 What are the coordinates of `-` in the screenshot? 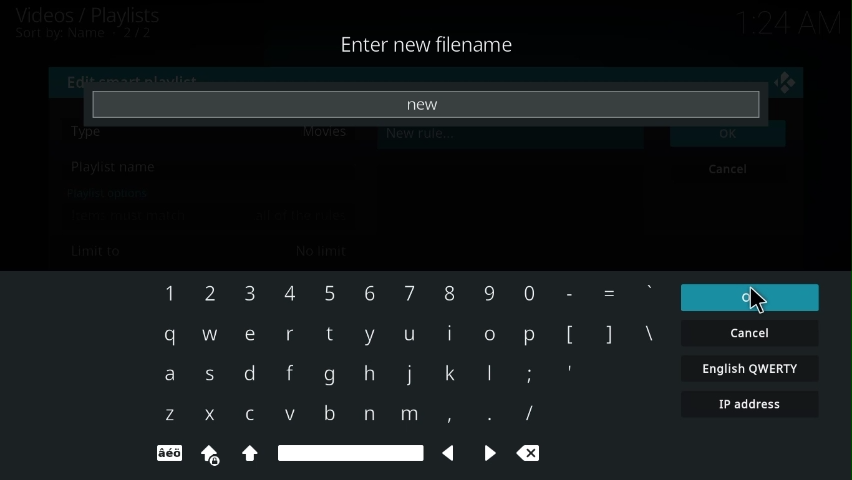 It's located at (569, 293).